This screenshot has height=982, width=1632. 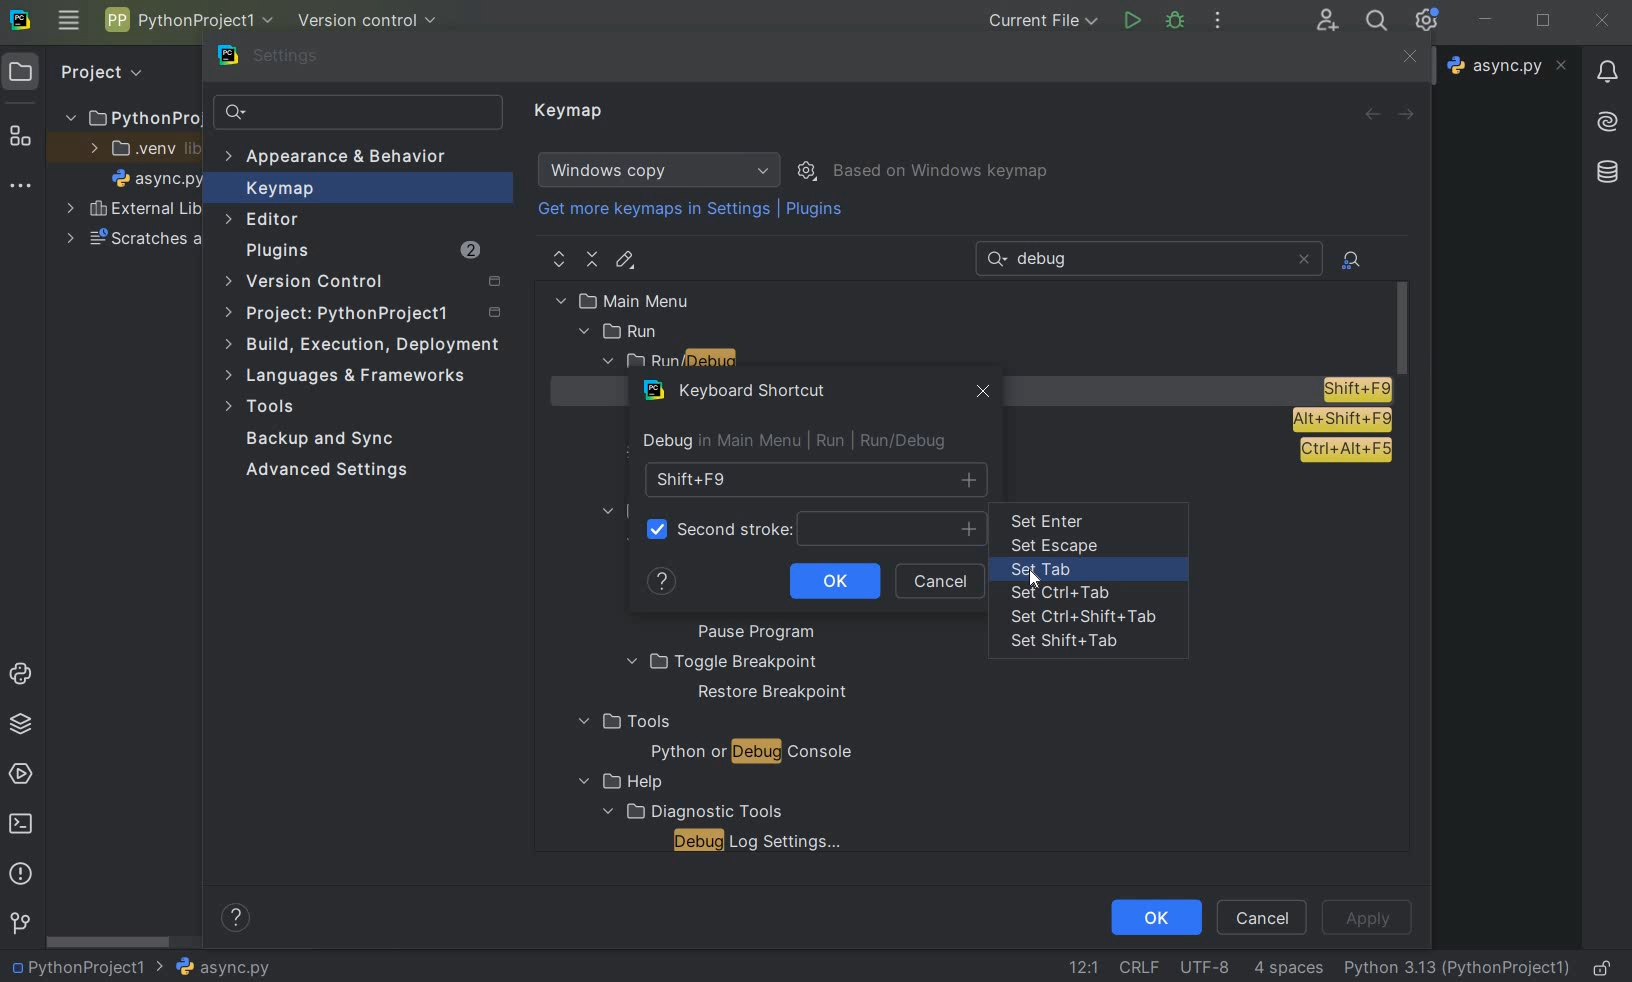 What do you see at coordinates (809, 169) in the screenshot?
I see `show scheme actions` at bounding box center [809, 169].